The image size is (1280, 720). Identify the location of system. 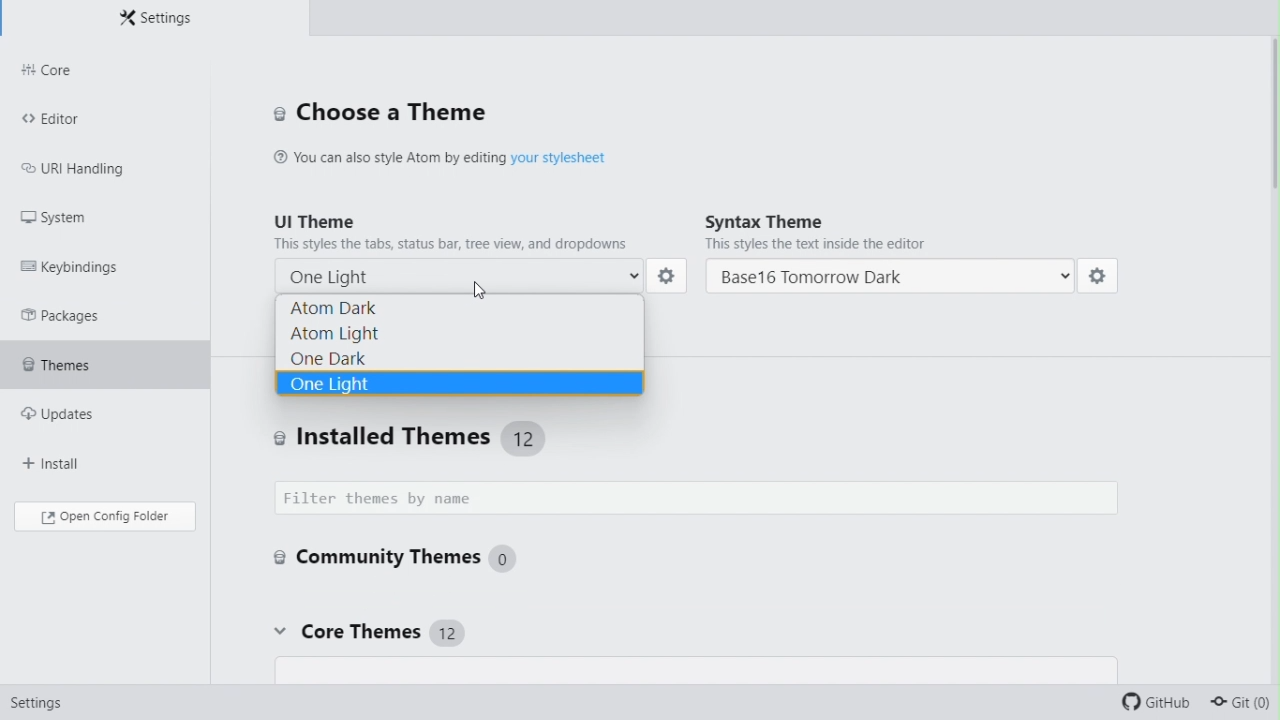
(93, 215).